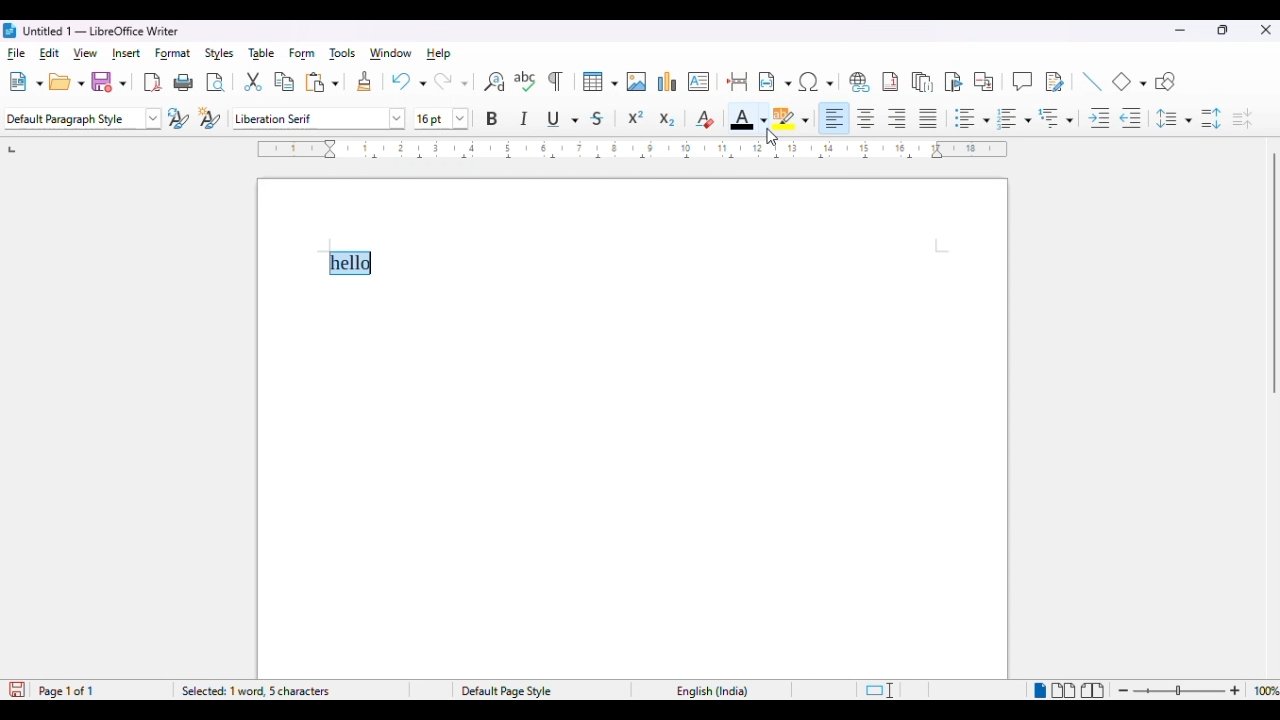 This screenshot has height=720, width=1280. Describe the element at coordinates (210, 118) in the screenshot. I see `new style from selection` at that location.